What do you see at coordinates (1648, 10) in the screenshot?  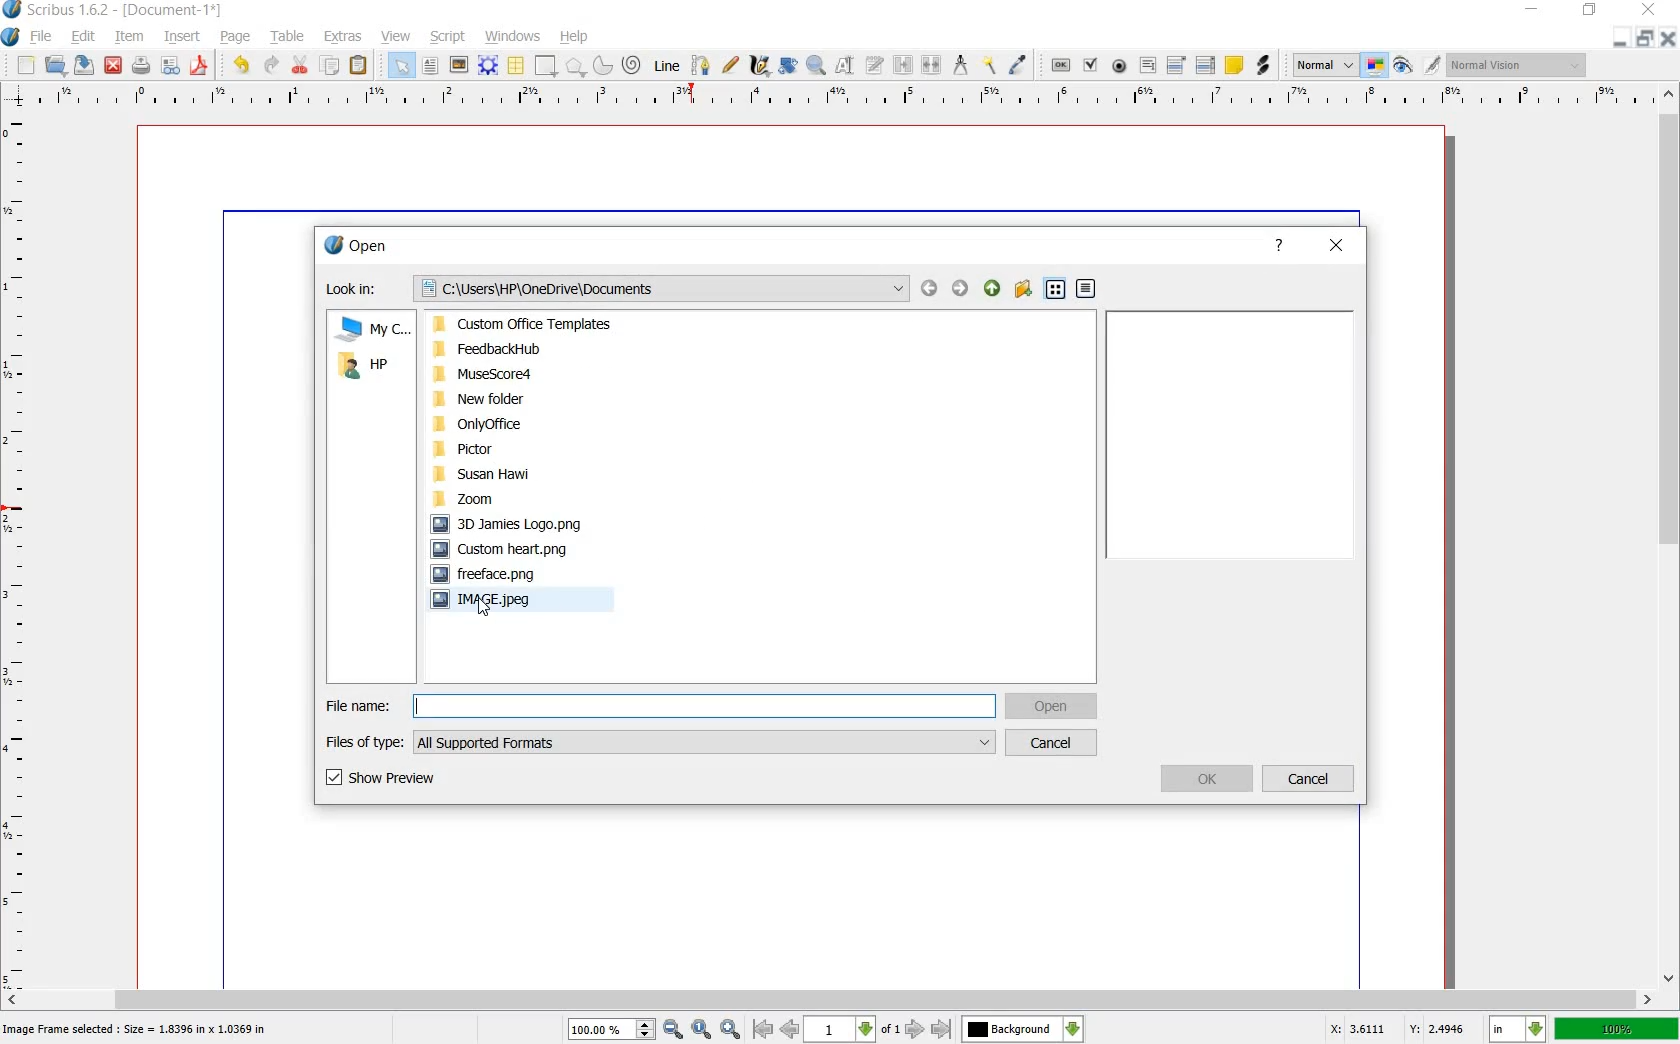 I see `close` at bounding box center [1648, 10].